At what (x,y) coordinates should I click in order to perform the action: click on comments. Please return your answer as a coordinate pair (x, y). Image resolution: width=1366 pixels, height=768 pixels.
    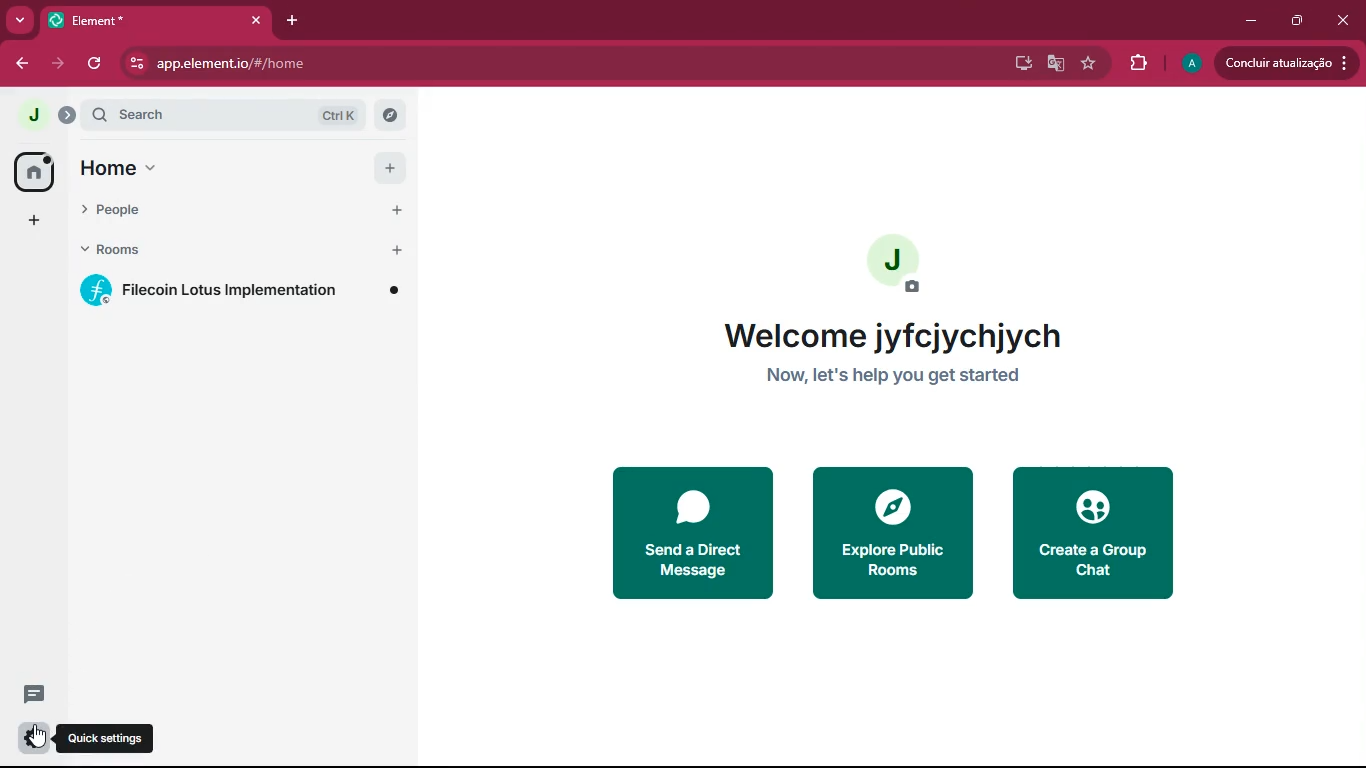
    Looking at the image, I should click on (31, 693).